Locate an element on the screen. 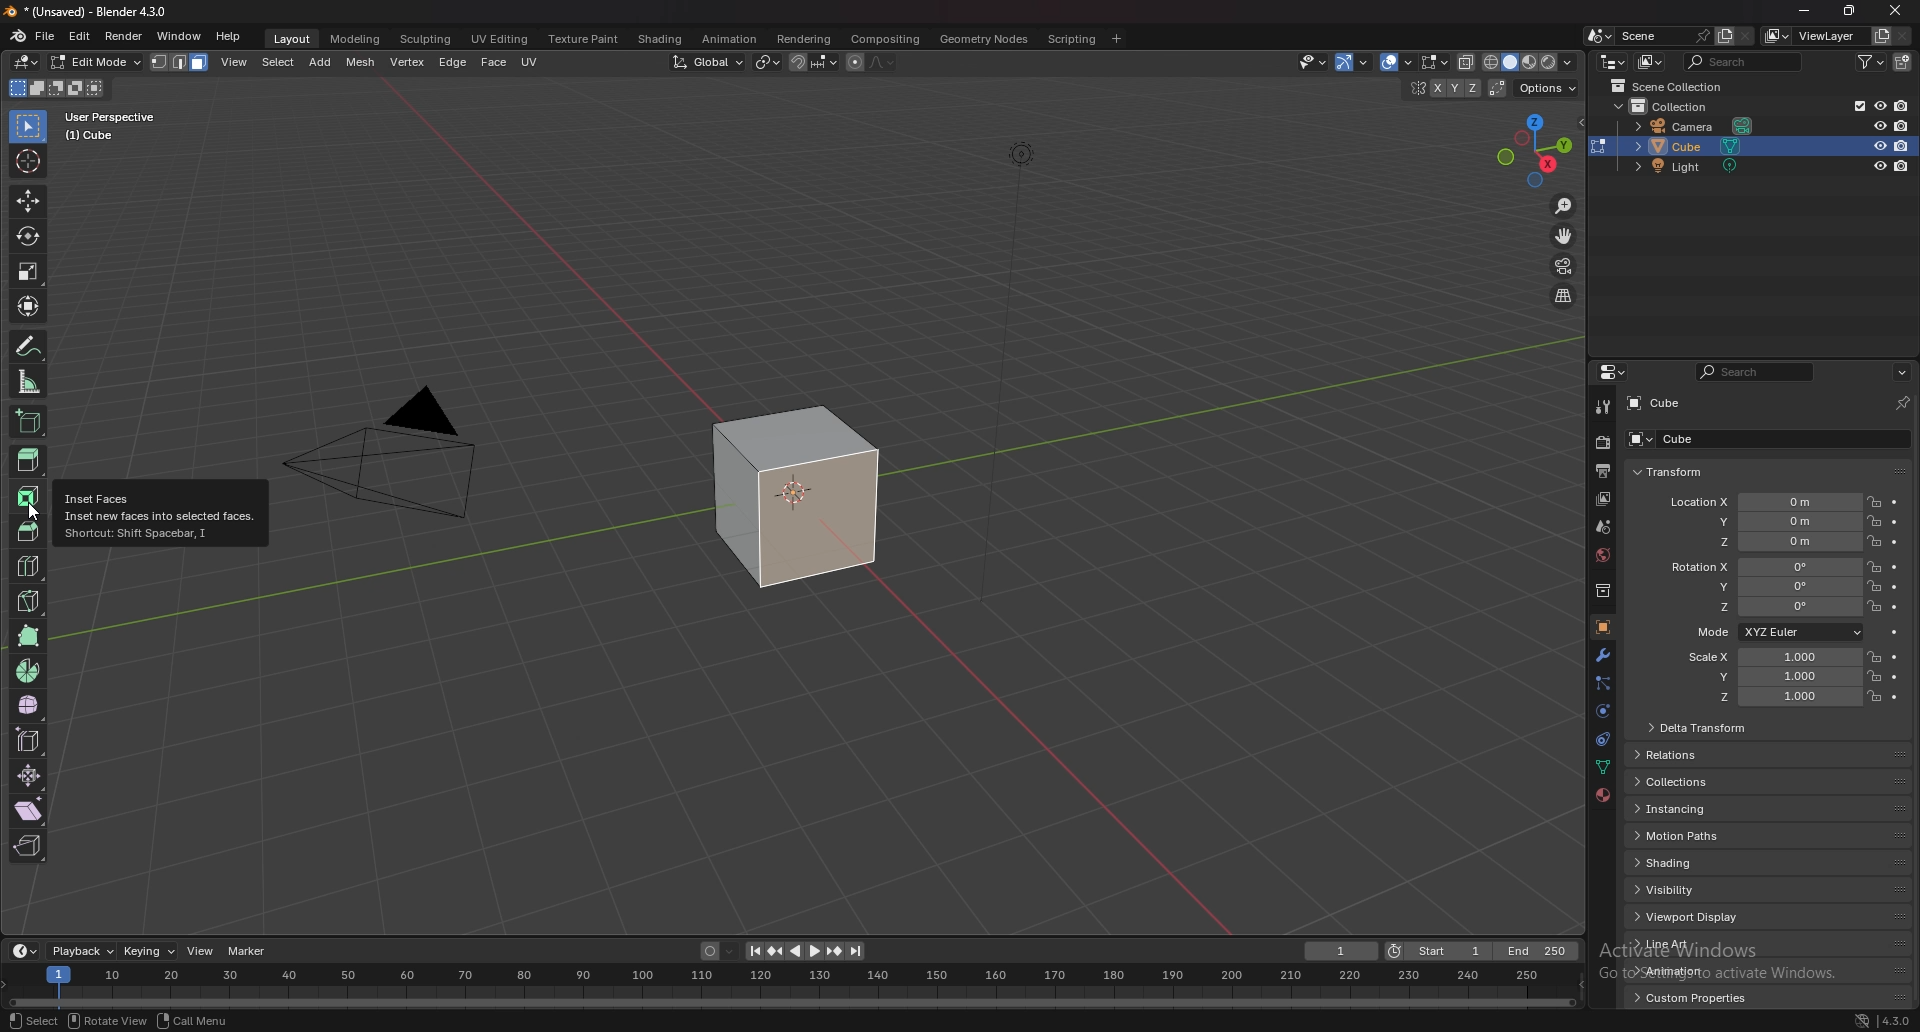  pin is located at coordinates (1903, 403).